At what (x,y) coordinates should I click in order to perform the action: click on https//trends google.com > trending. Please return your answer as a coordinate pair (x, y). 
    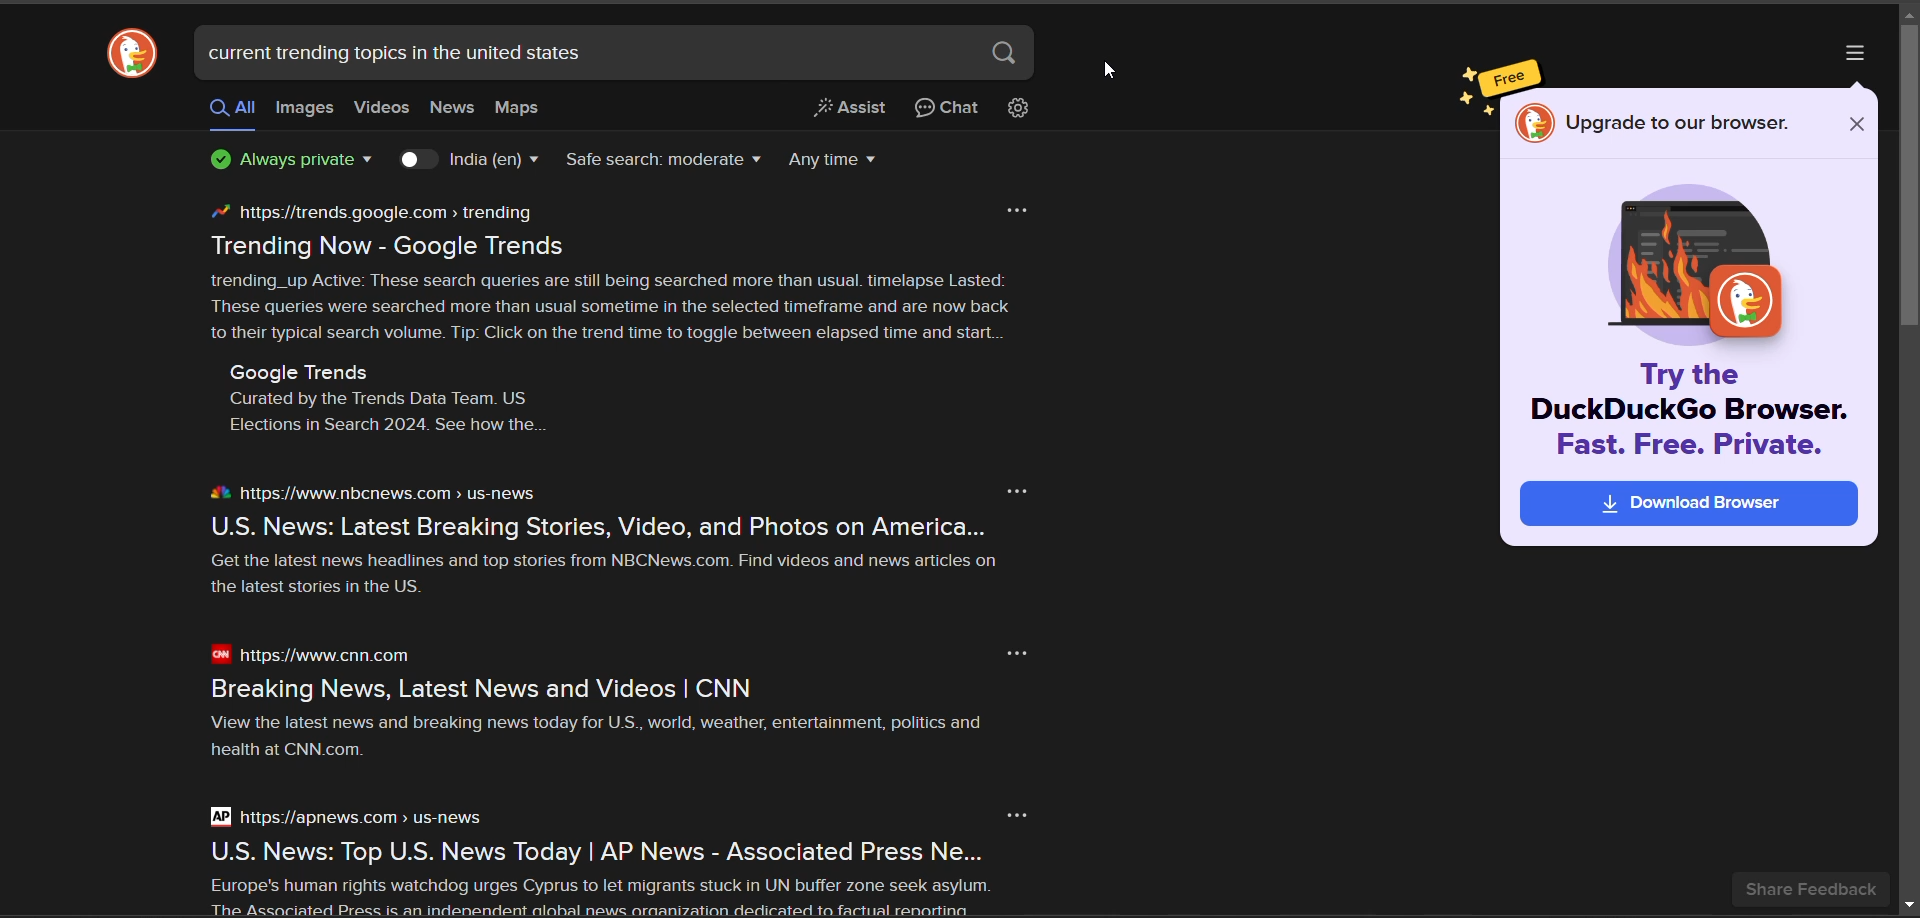
    Looking at the image, I should click on (374, 212).